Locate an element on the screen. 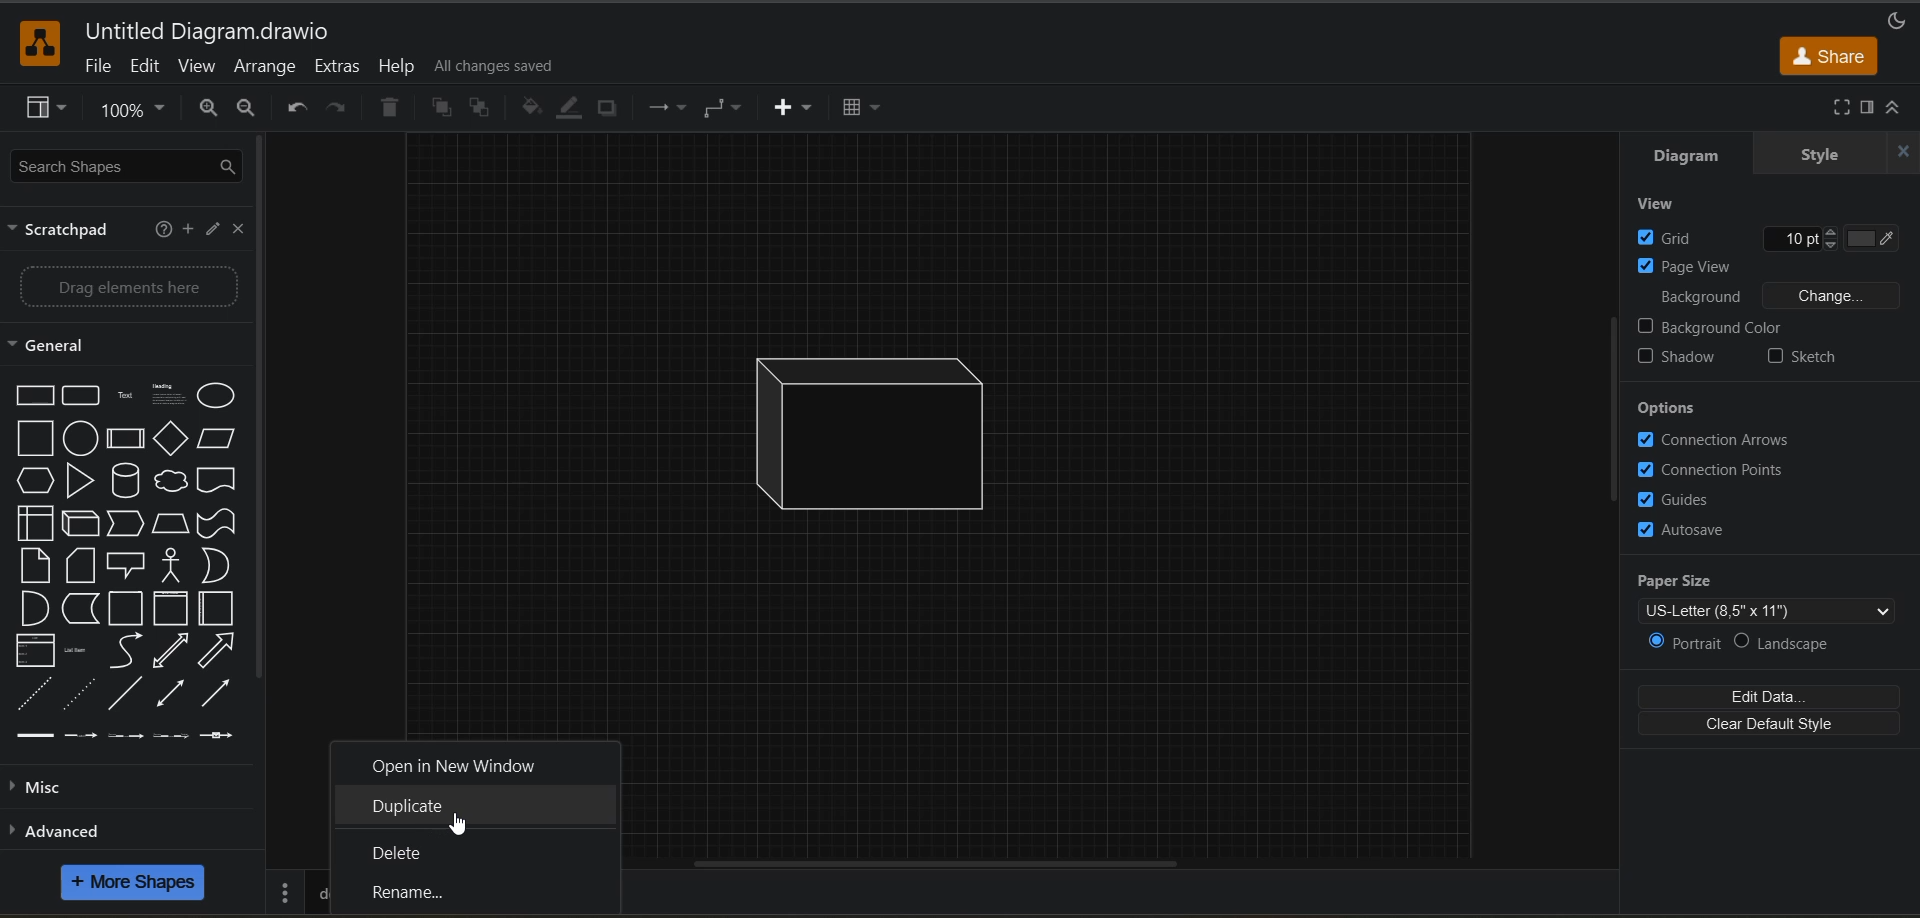  close is located at coordinates (237, 230).